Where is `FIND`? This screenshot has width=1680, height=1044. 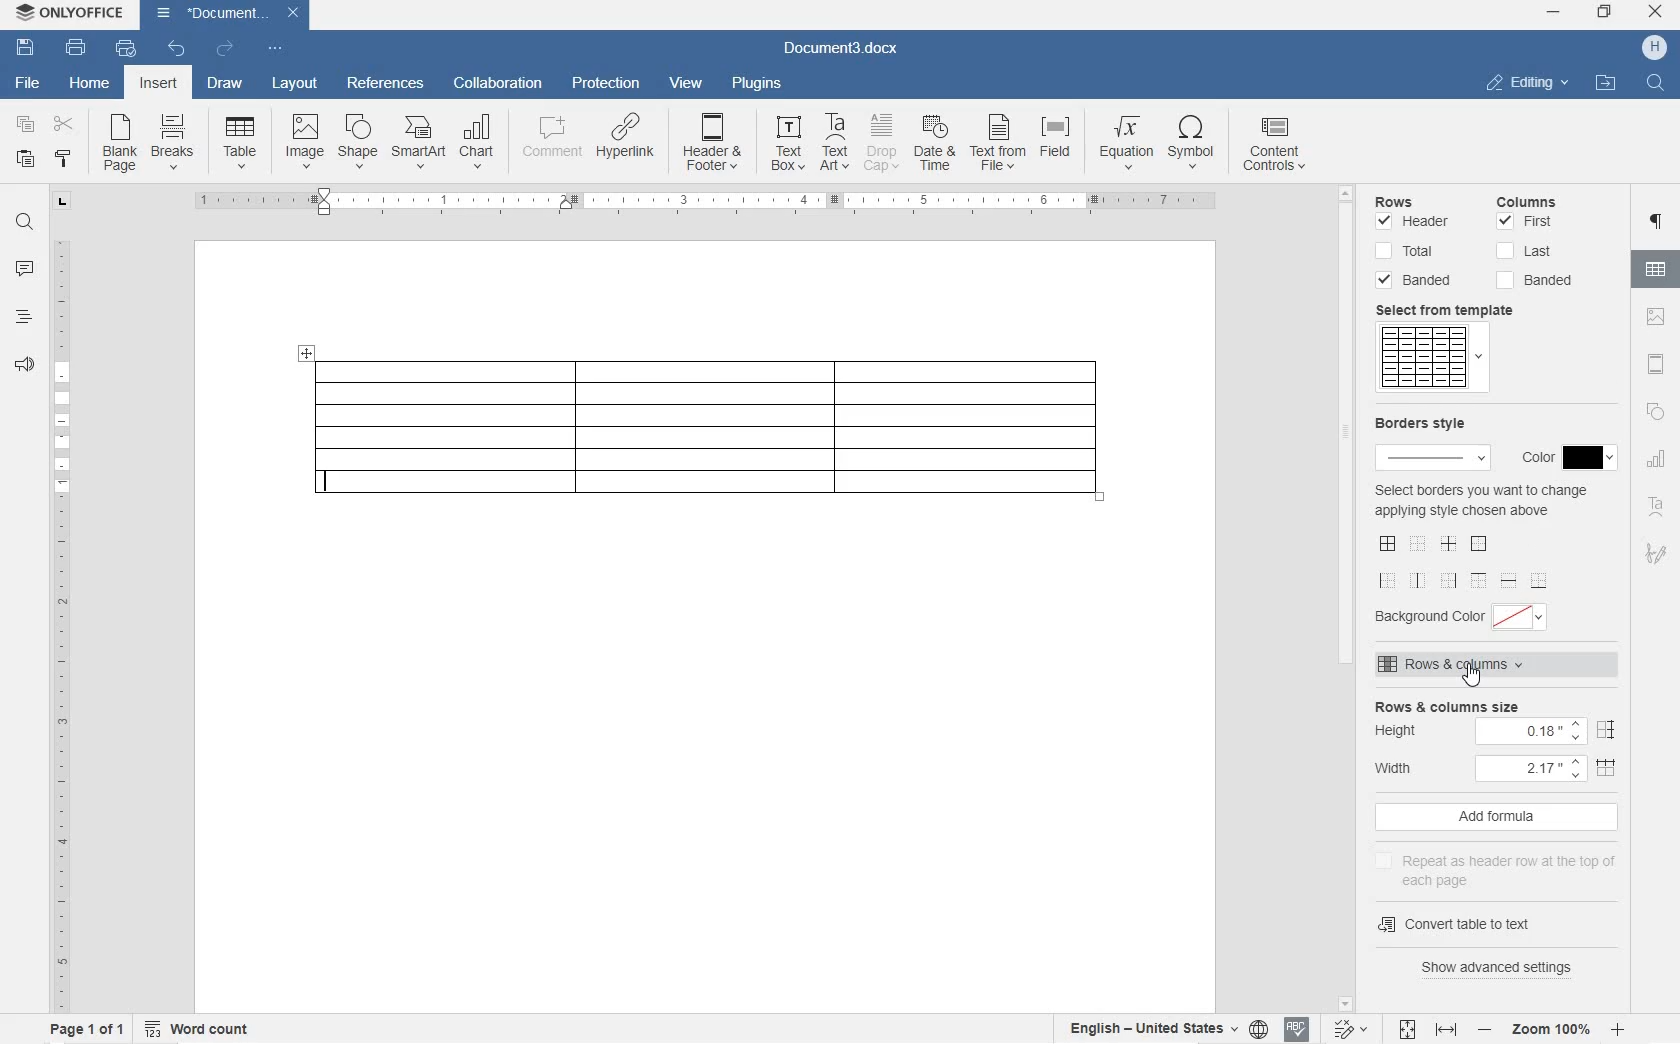
FIND is located at coordinates (24, 225).